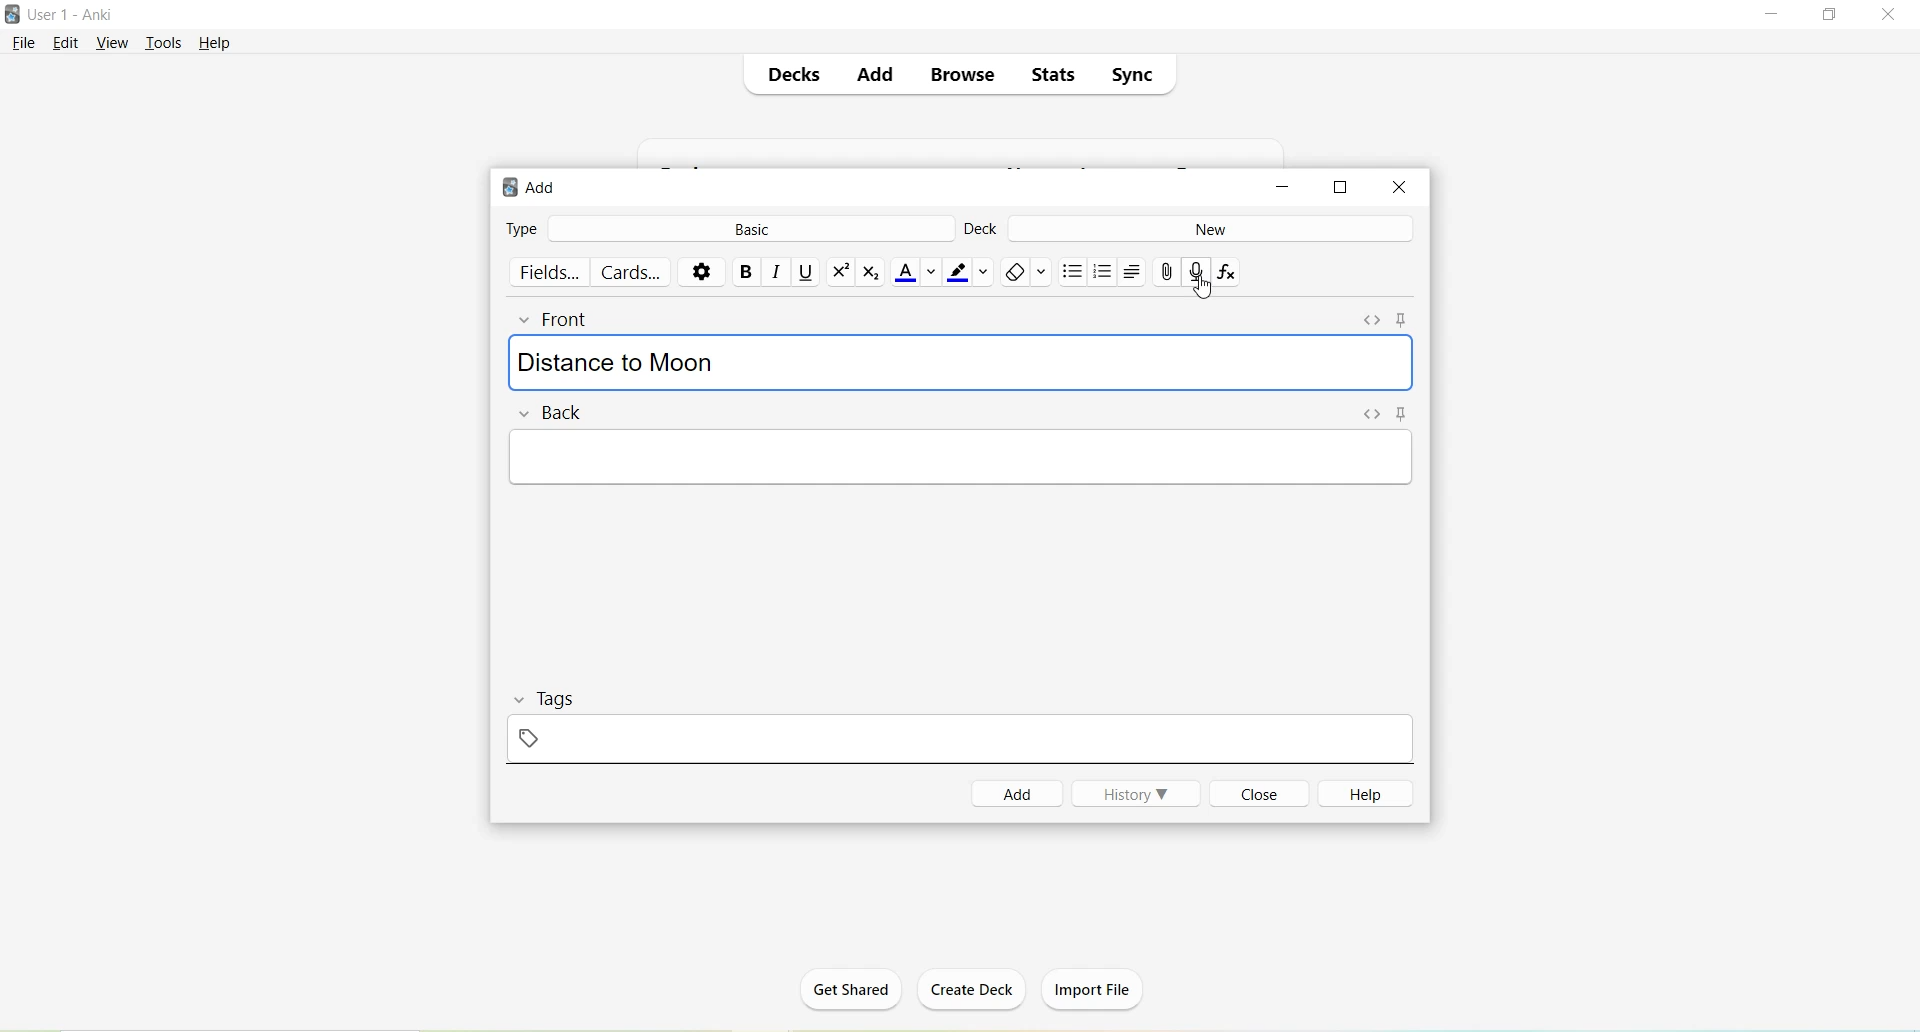 This screenshot has width=1920, height=1032. Describe the element at coordinates (1341, 188) in the screenshot. I see `Maximize` at that location.